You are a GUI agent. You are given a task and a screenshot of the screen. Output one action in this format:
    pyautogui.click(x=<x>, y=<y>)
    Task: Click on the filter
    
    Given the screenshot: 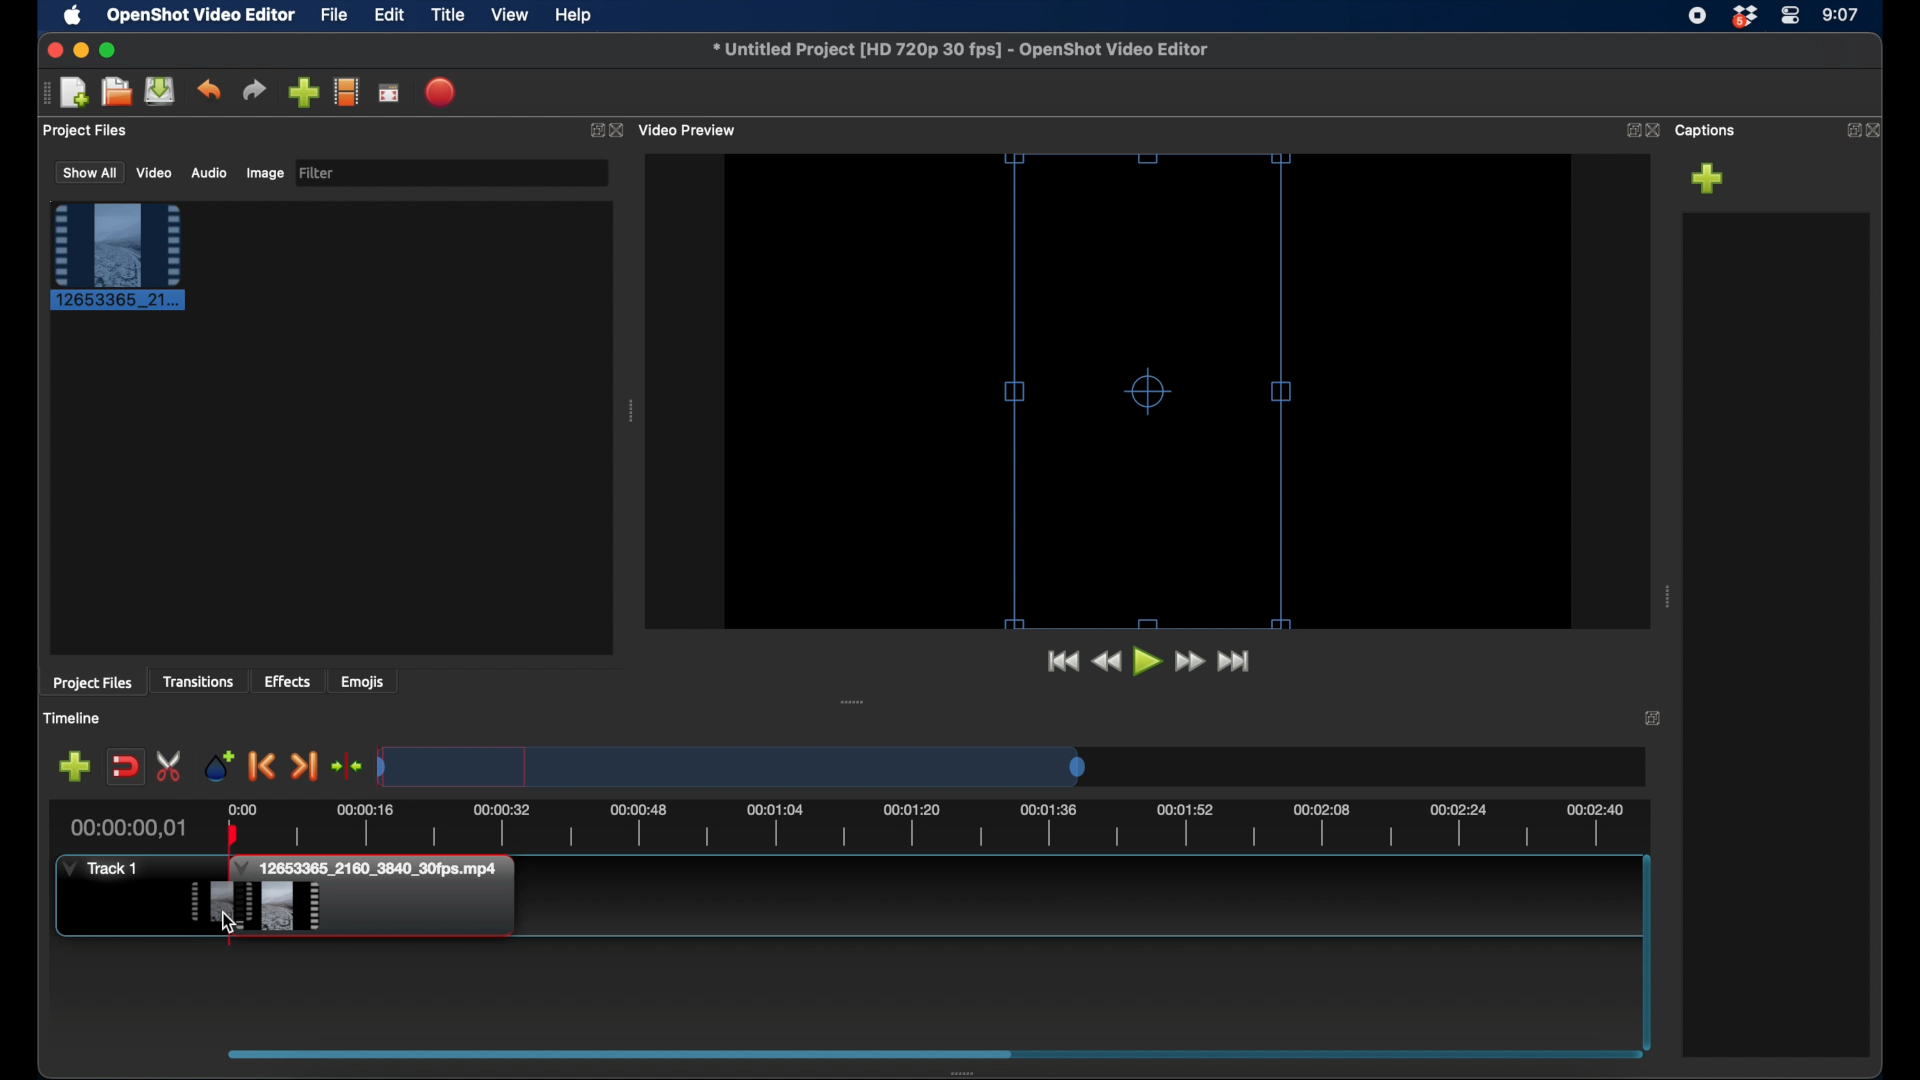 What is the action you would take?
    pyautogui.click(x=318, y=172)
    